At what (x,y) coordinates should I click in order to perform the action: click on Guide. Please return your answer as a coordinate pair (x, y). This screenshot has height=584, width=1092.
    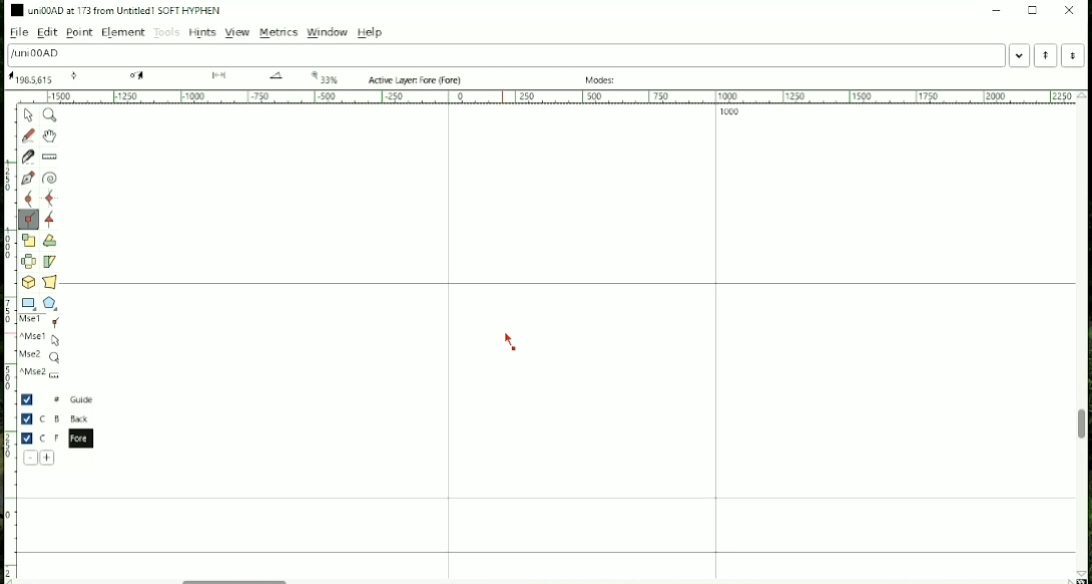
    Looking at the image, I should click on (59, 400).